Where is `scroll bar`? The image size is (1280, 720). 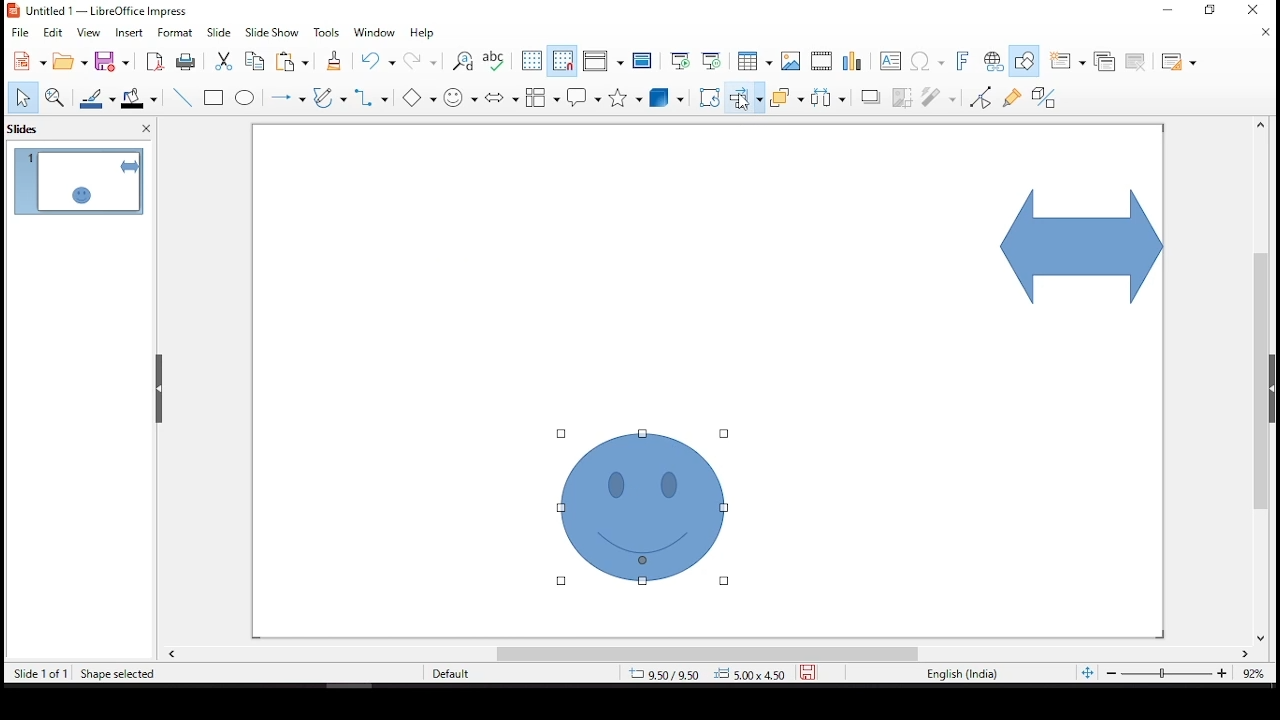
scroll bar is located at coordinates (709, 654).